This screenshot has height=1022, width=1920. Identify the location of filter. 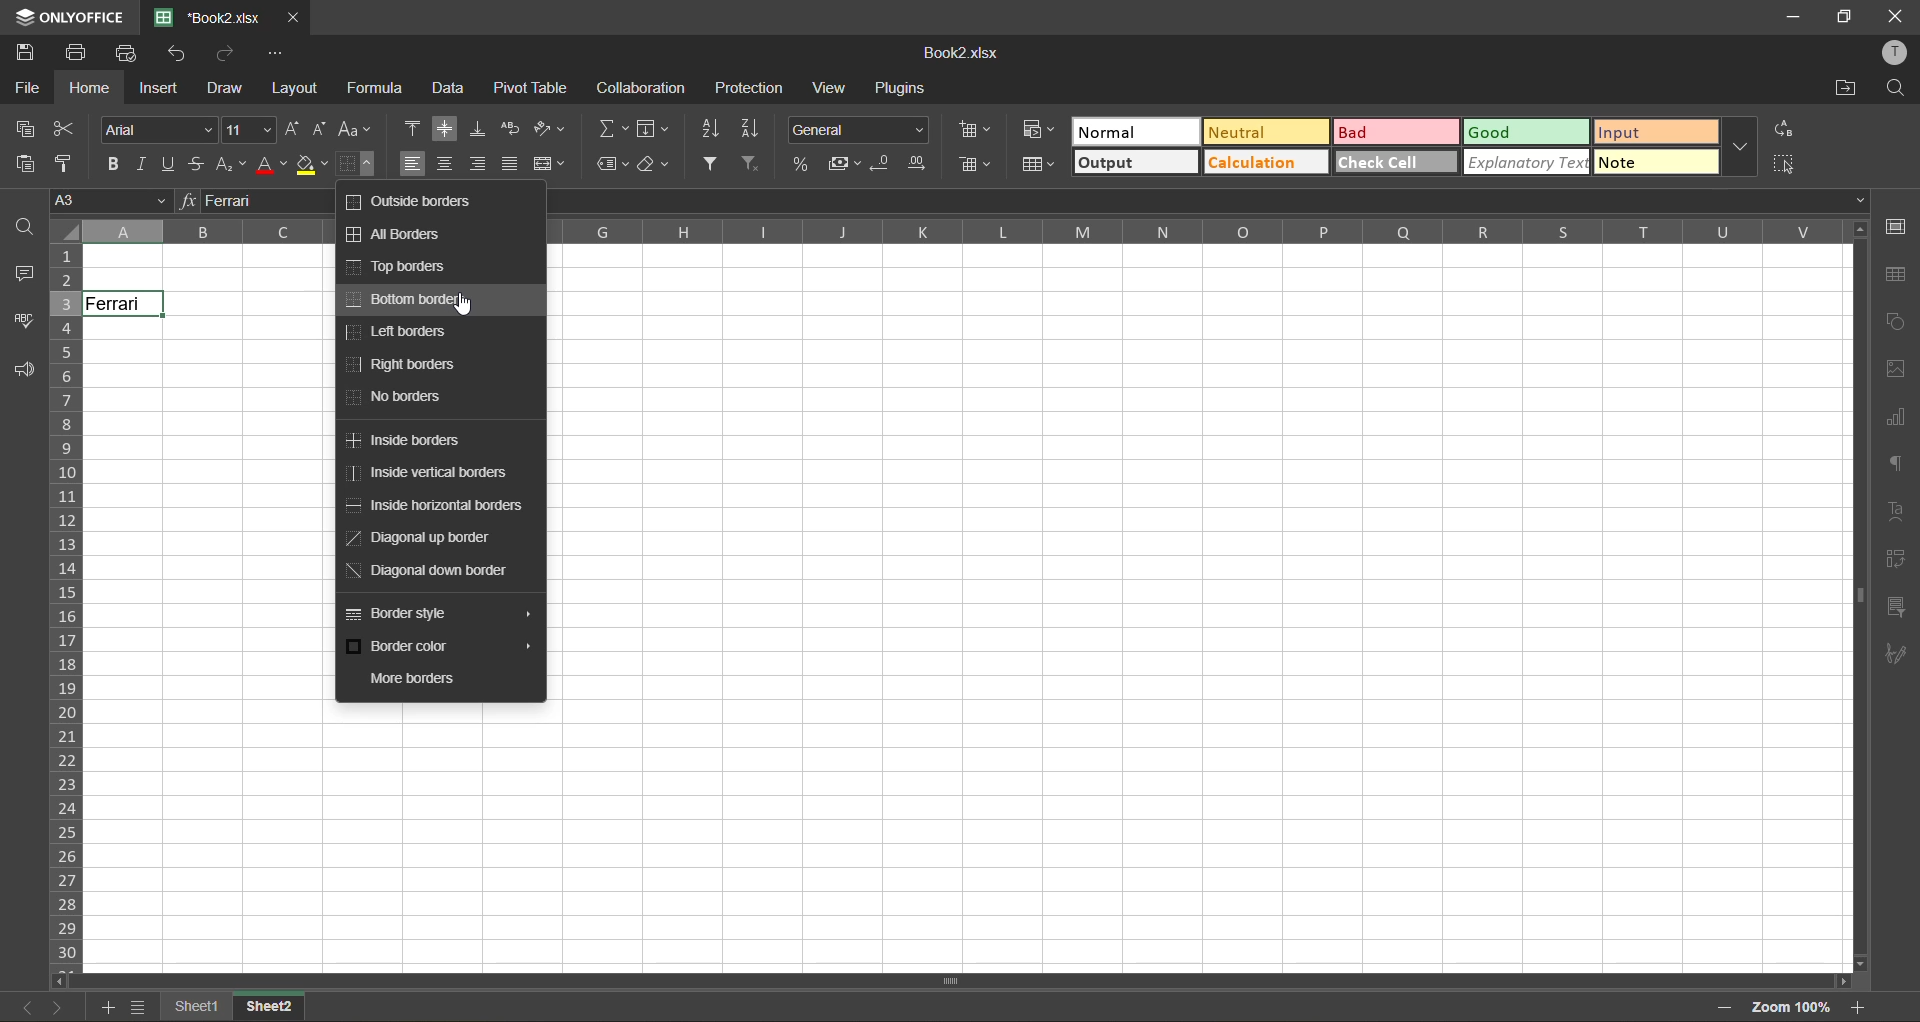
(715, 163).